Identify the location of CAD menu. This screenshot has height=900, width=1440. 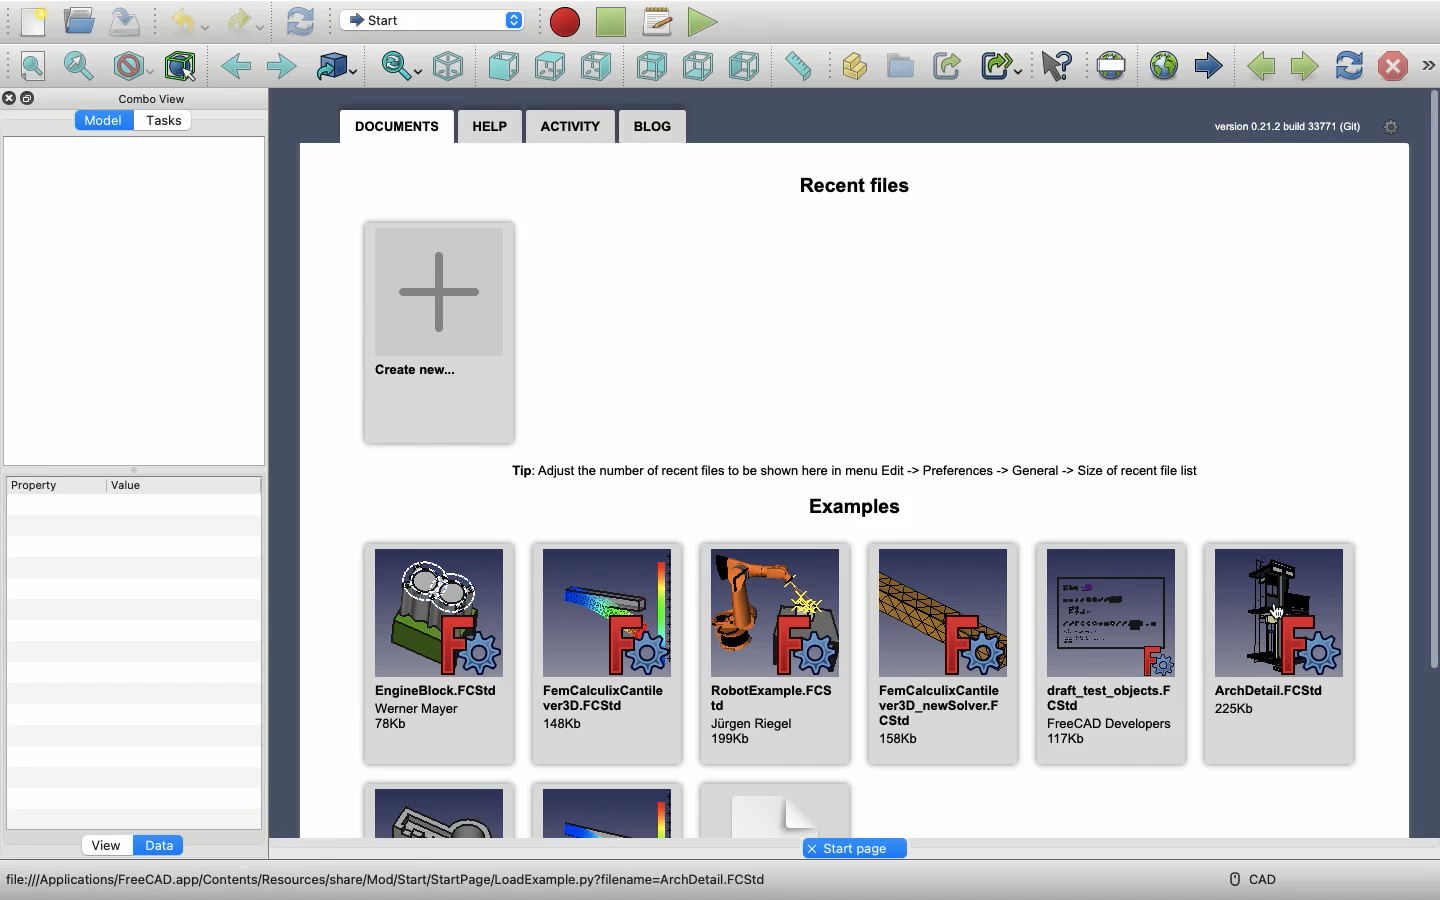
(1256, 877).